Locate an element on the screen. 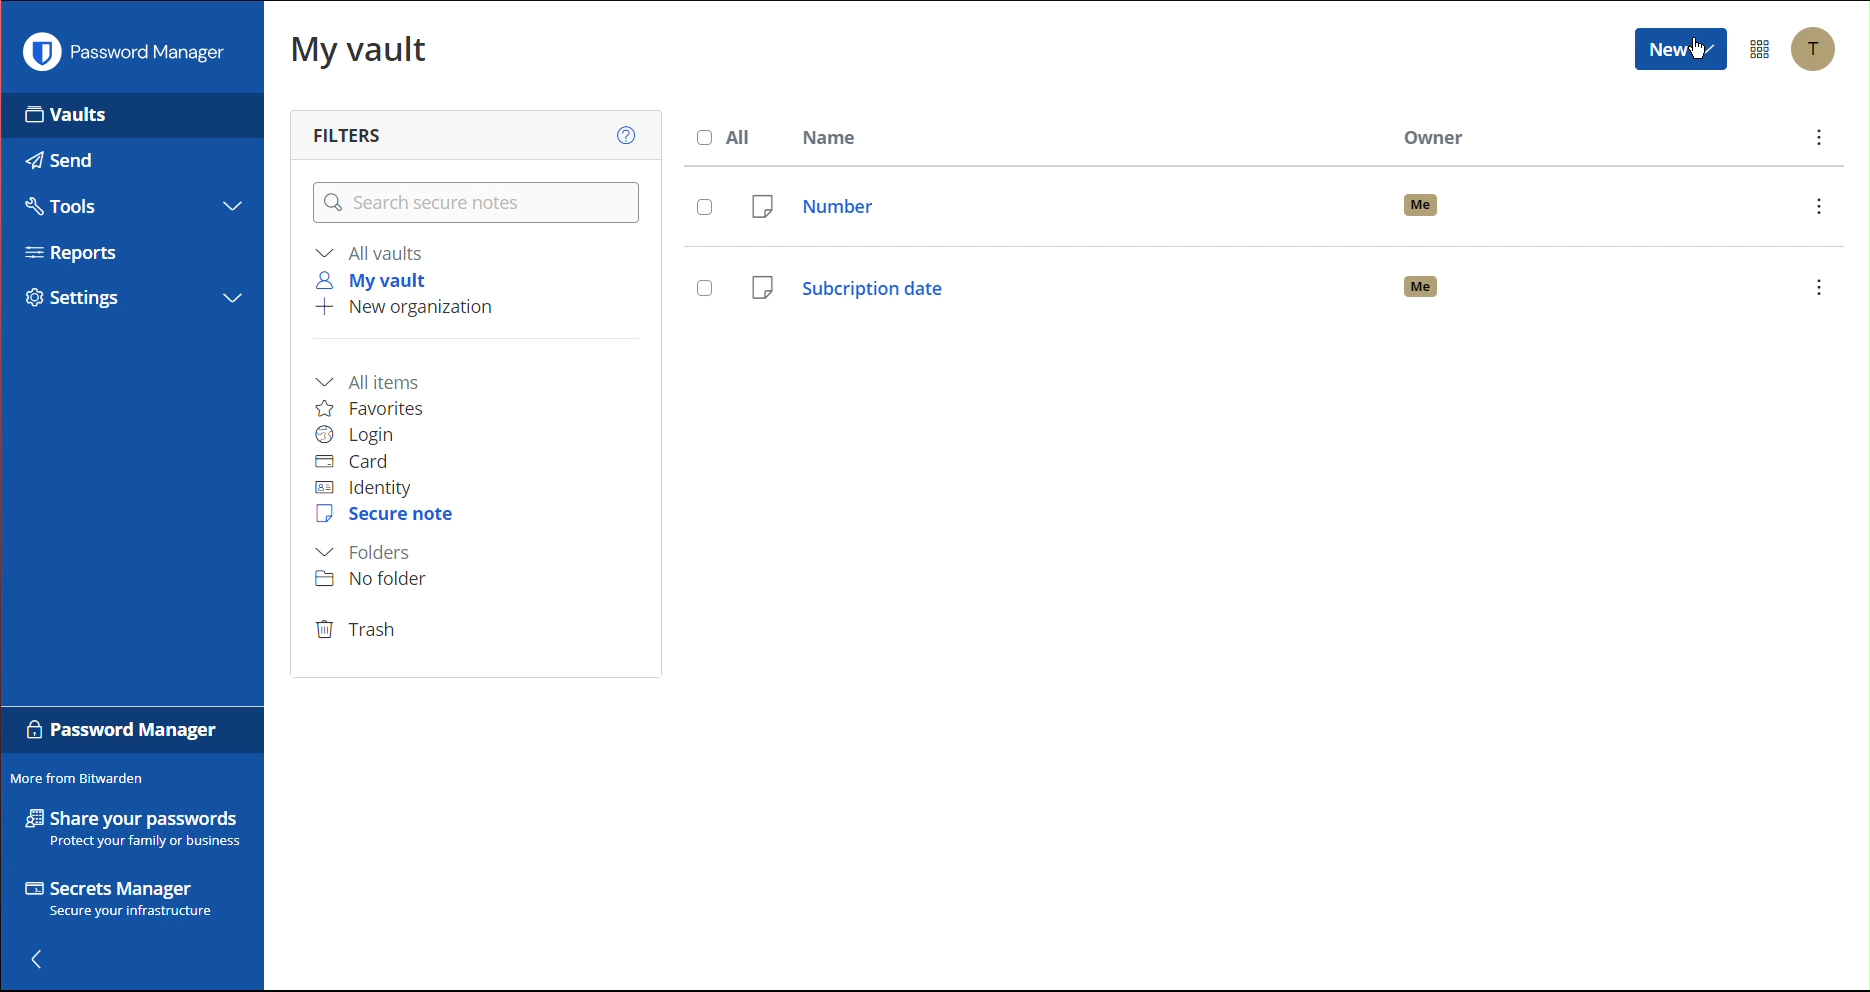  Filters is located at coordinates (344, 133).